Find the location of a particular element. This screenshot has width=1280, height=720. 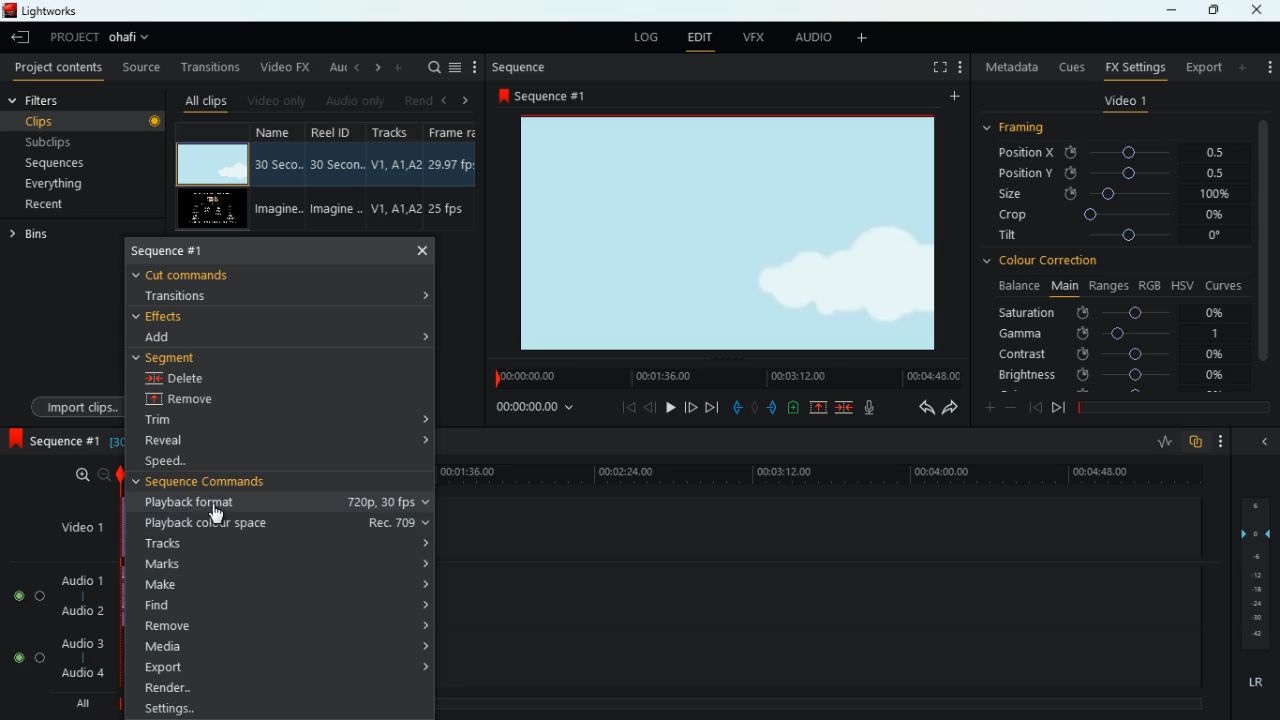

transitions is located at coordinates (187, 296).